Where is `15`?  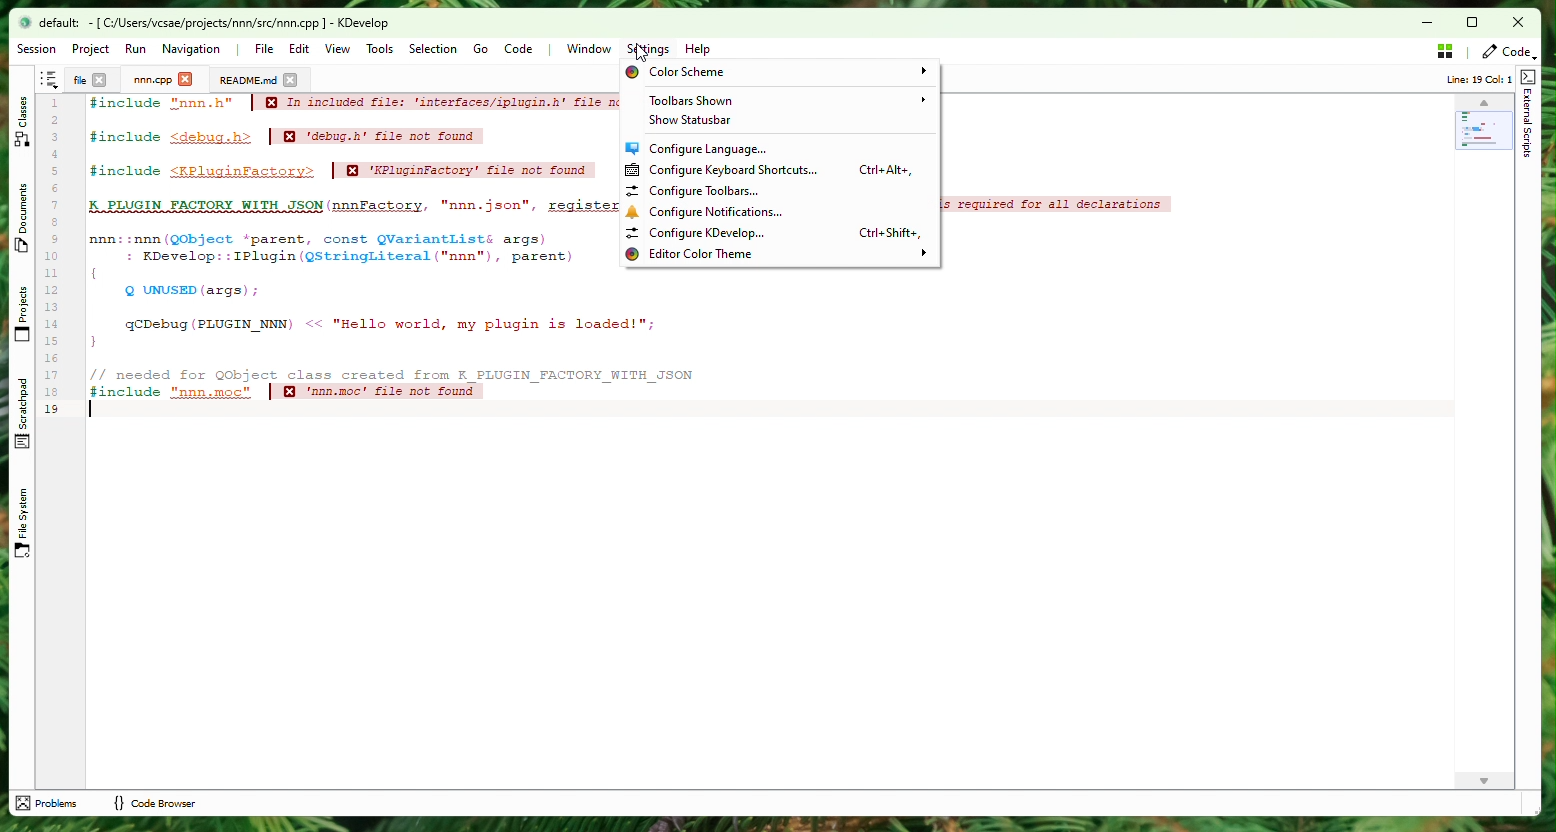
15 is located at coordinates (52, 341).